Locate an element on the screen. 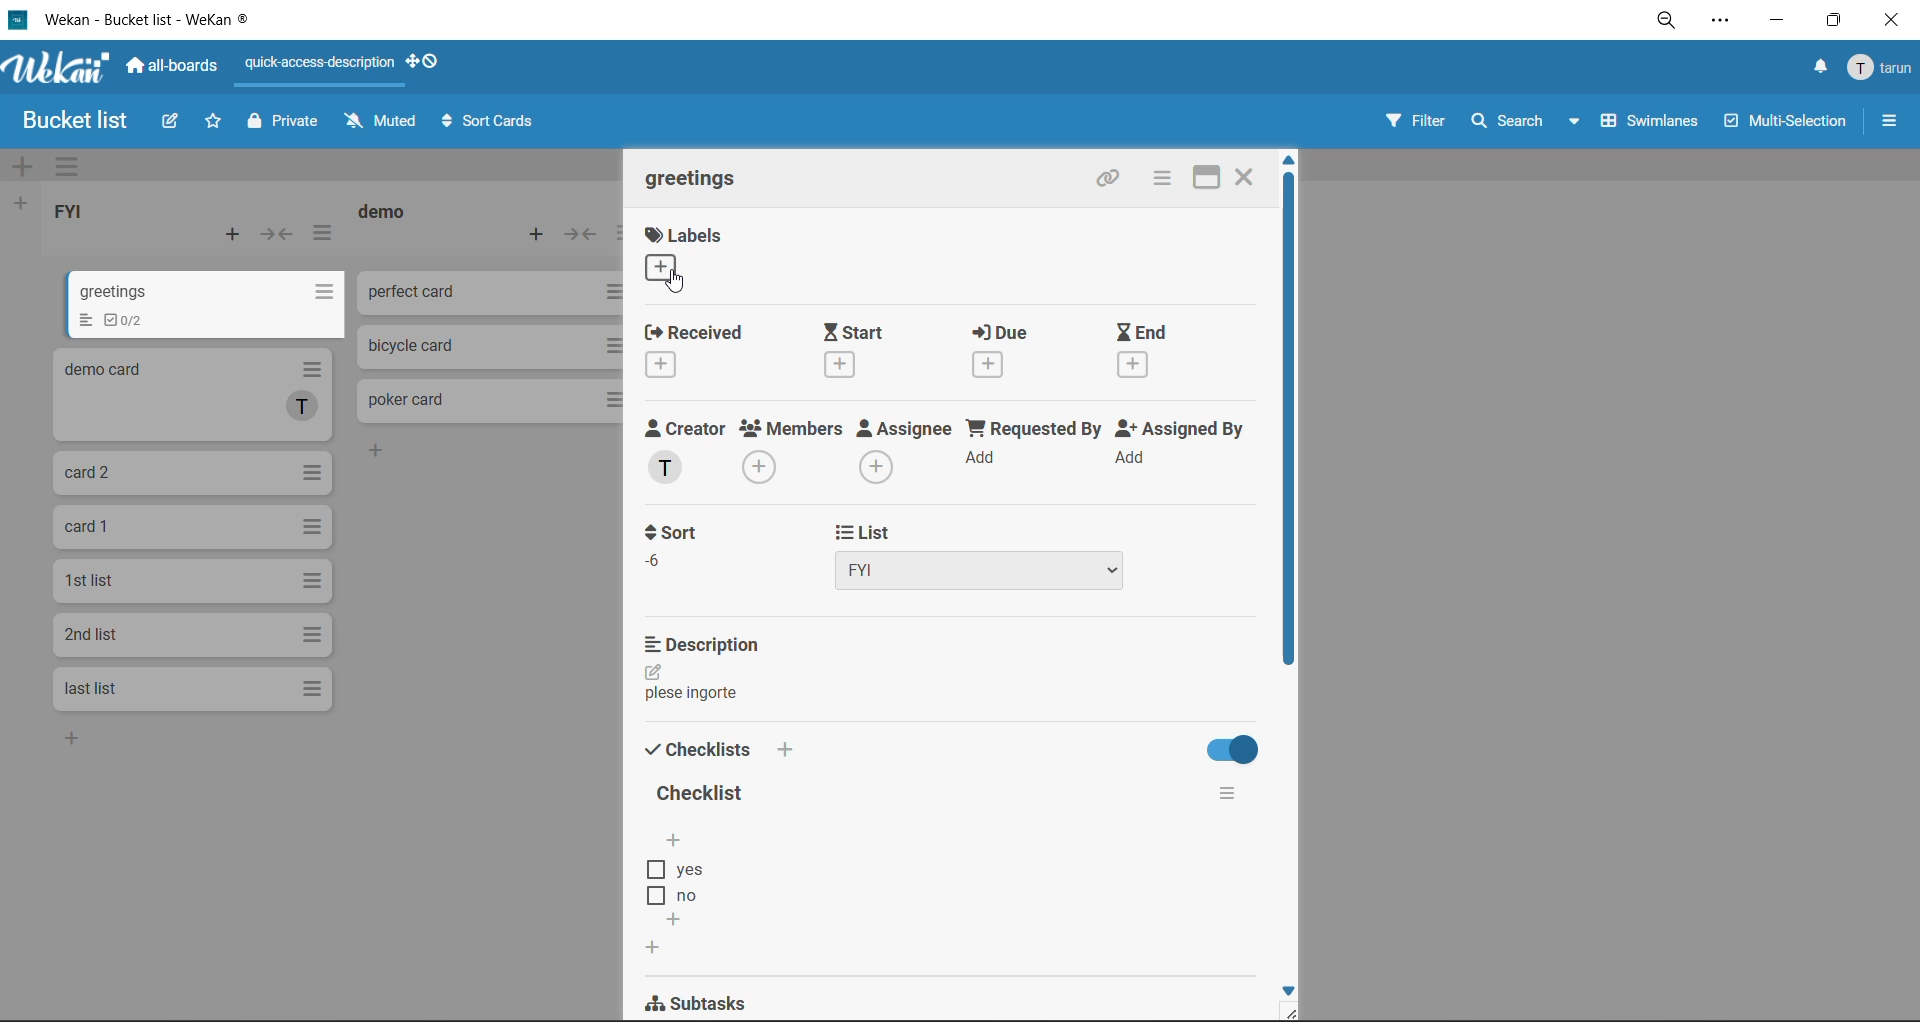 The image size is (1920, 1022). checklist options is located at coordinates (687, 871).